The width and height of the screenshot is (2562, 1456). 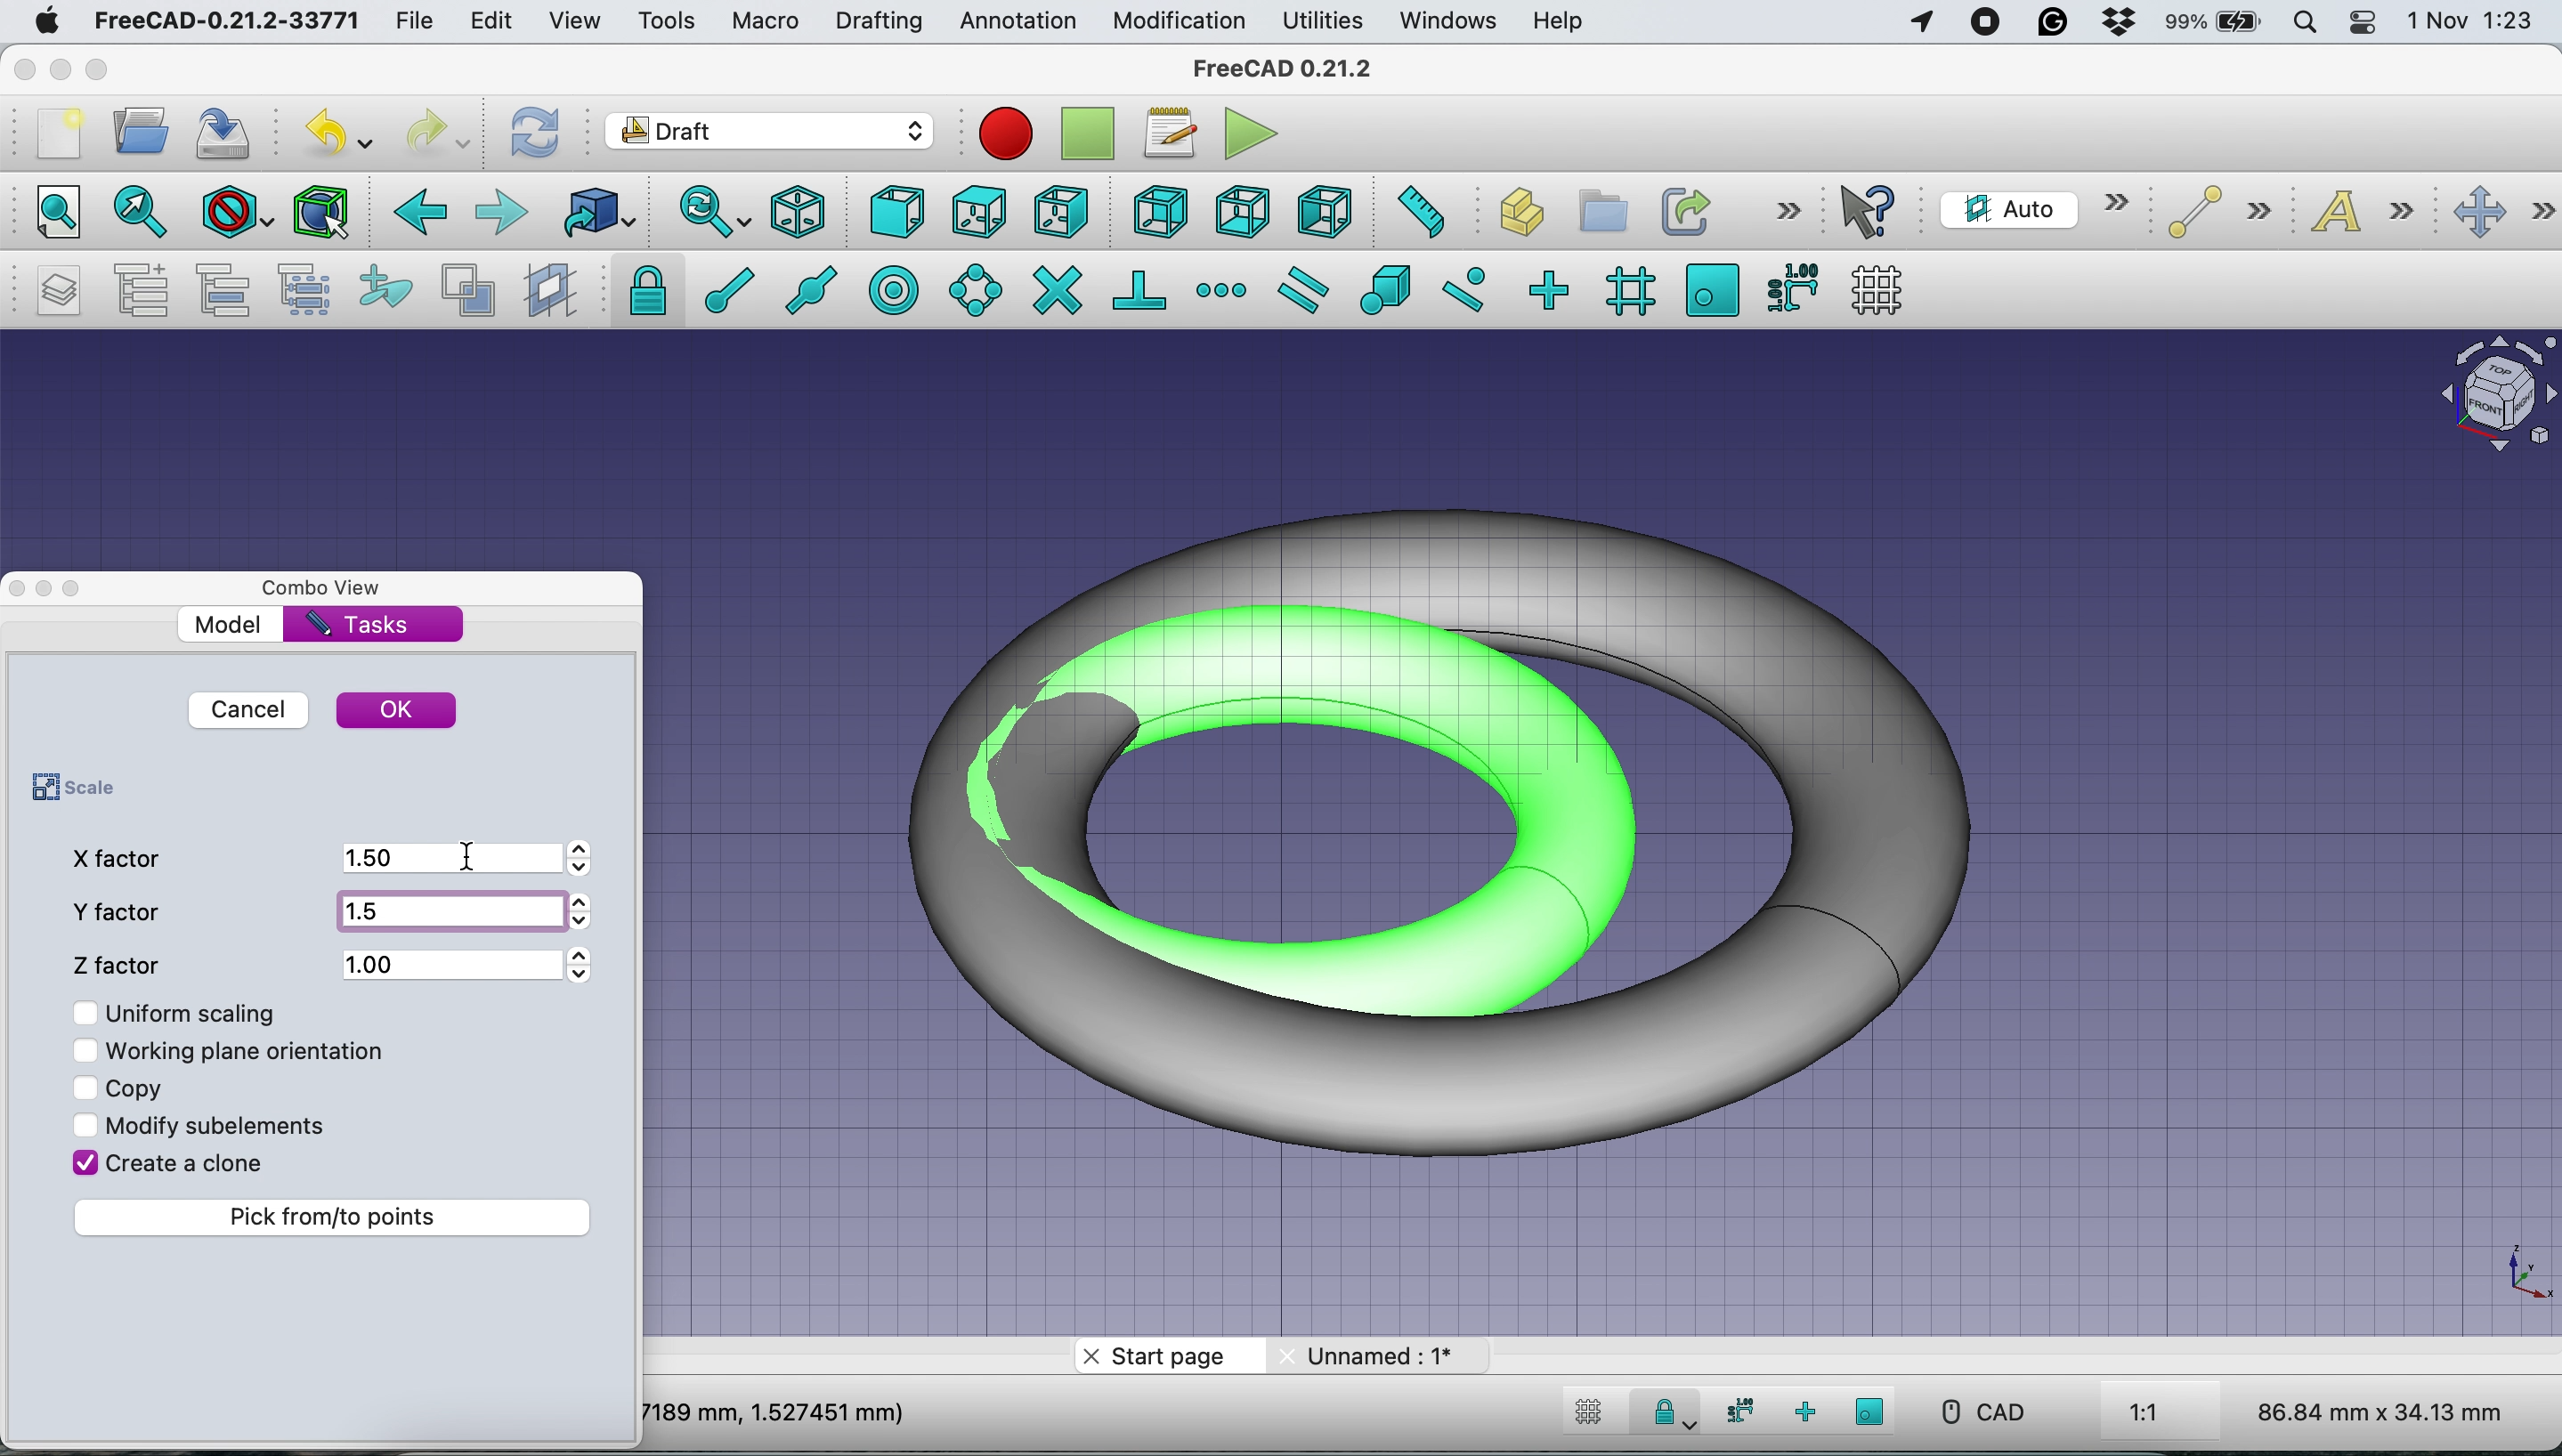 I want to click on Toggle Overlay, so click(x=82, y=589).